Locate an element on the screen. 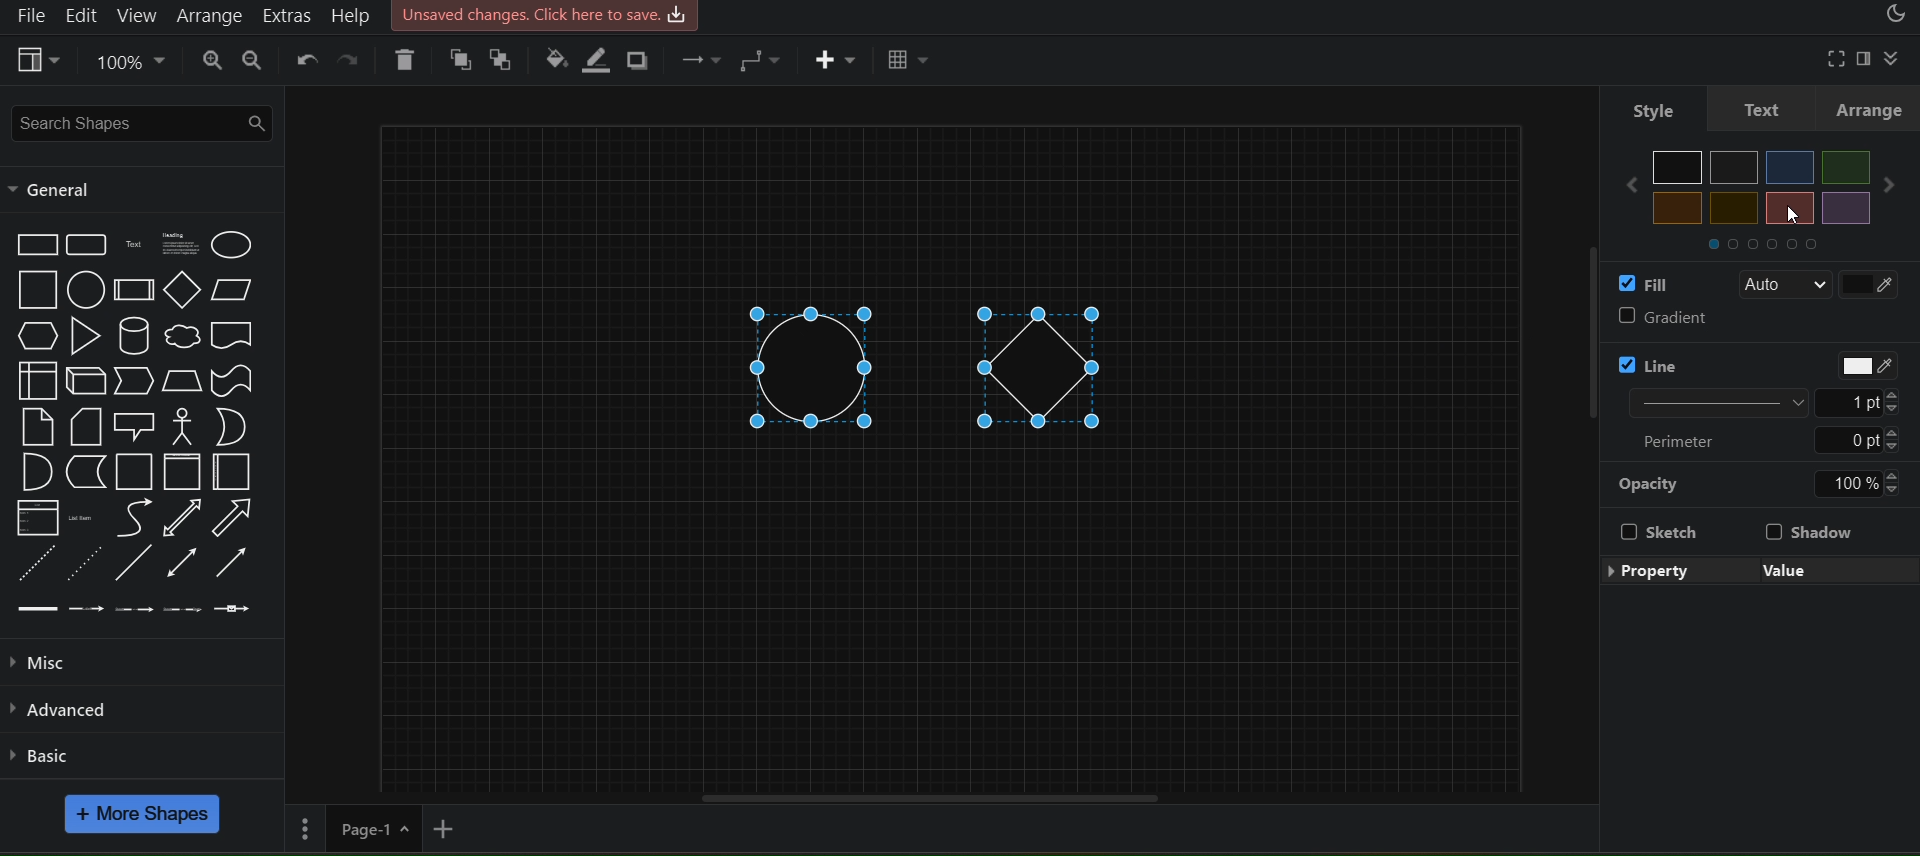 This screenshot has width=1920, height=856. Line is located at coordinates (136, 561).